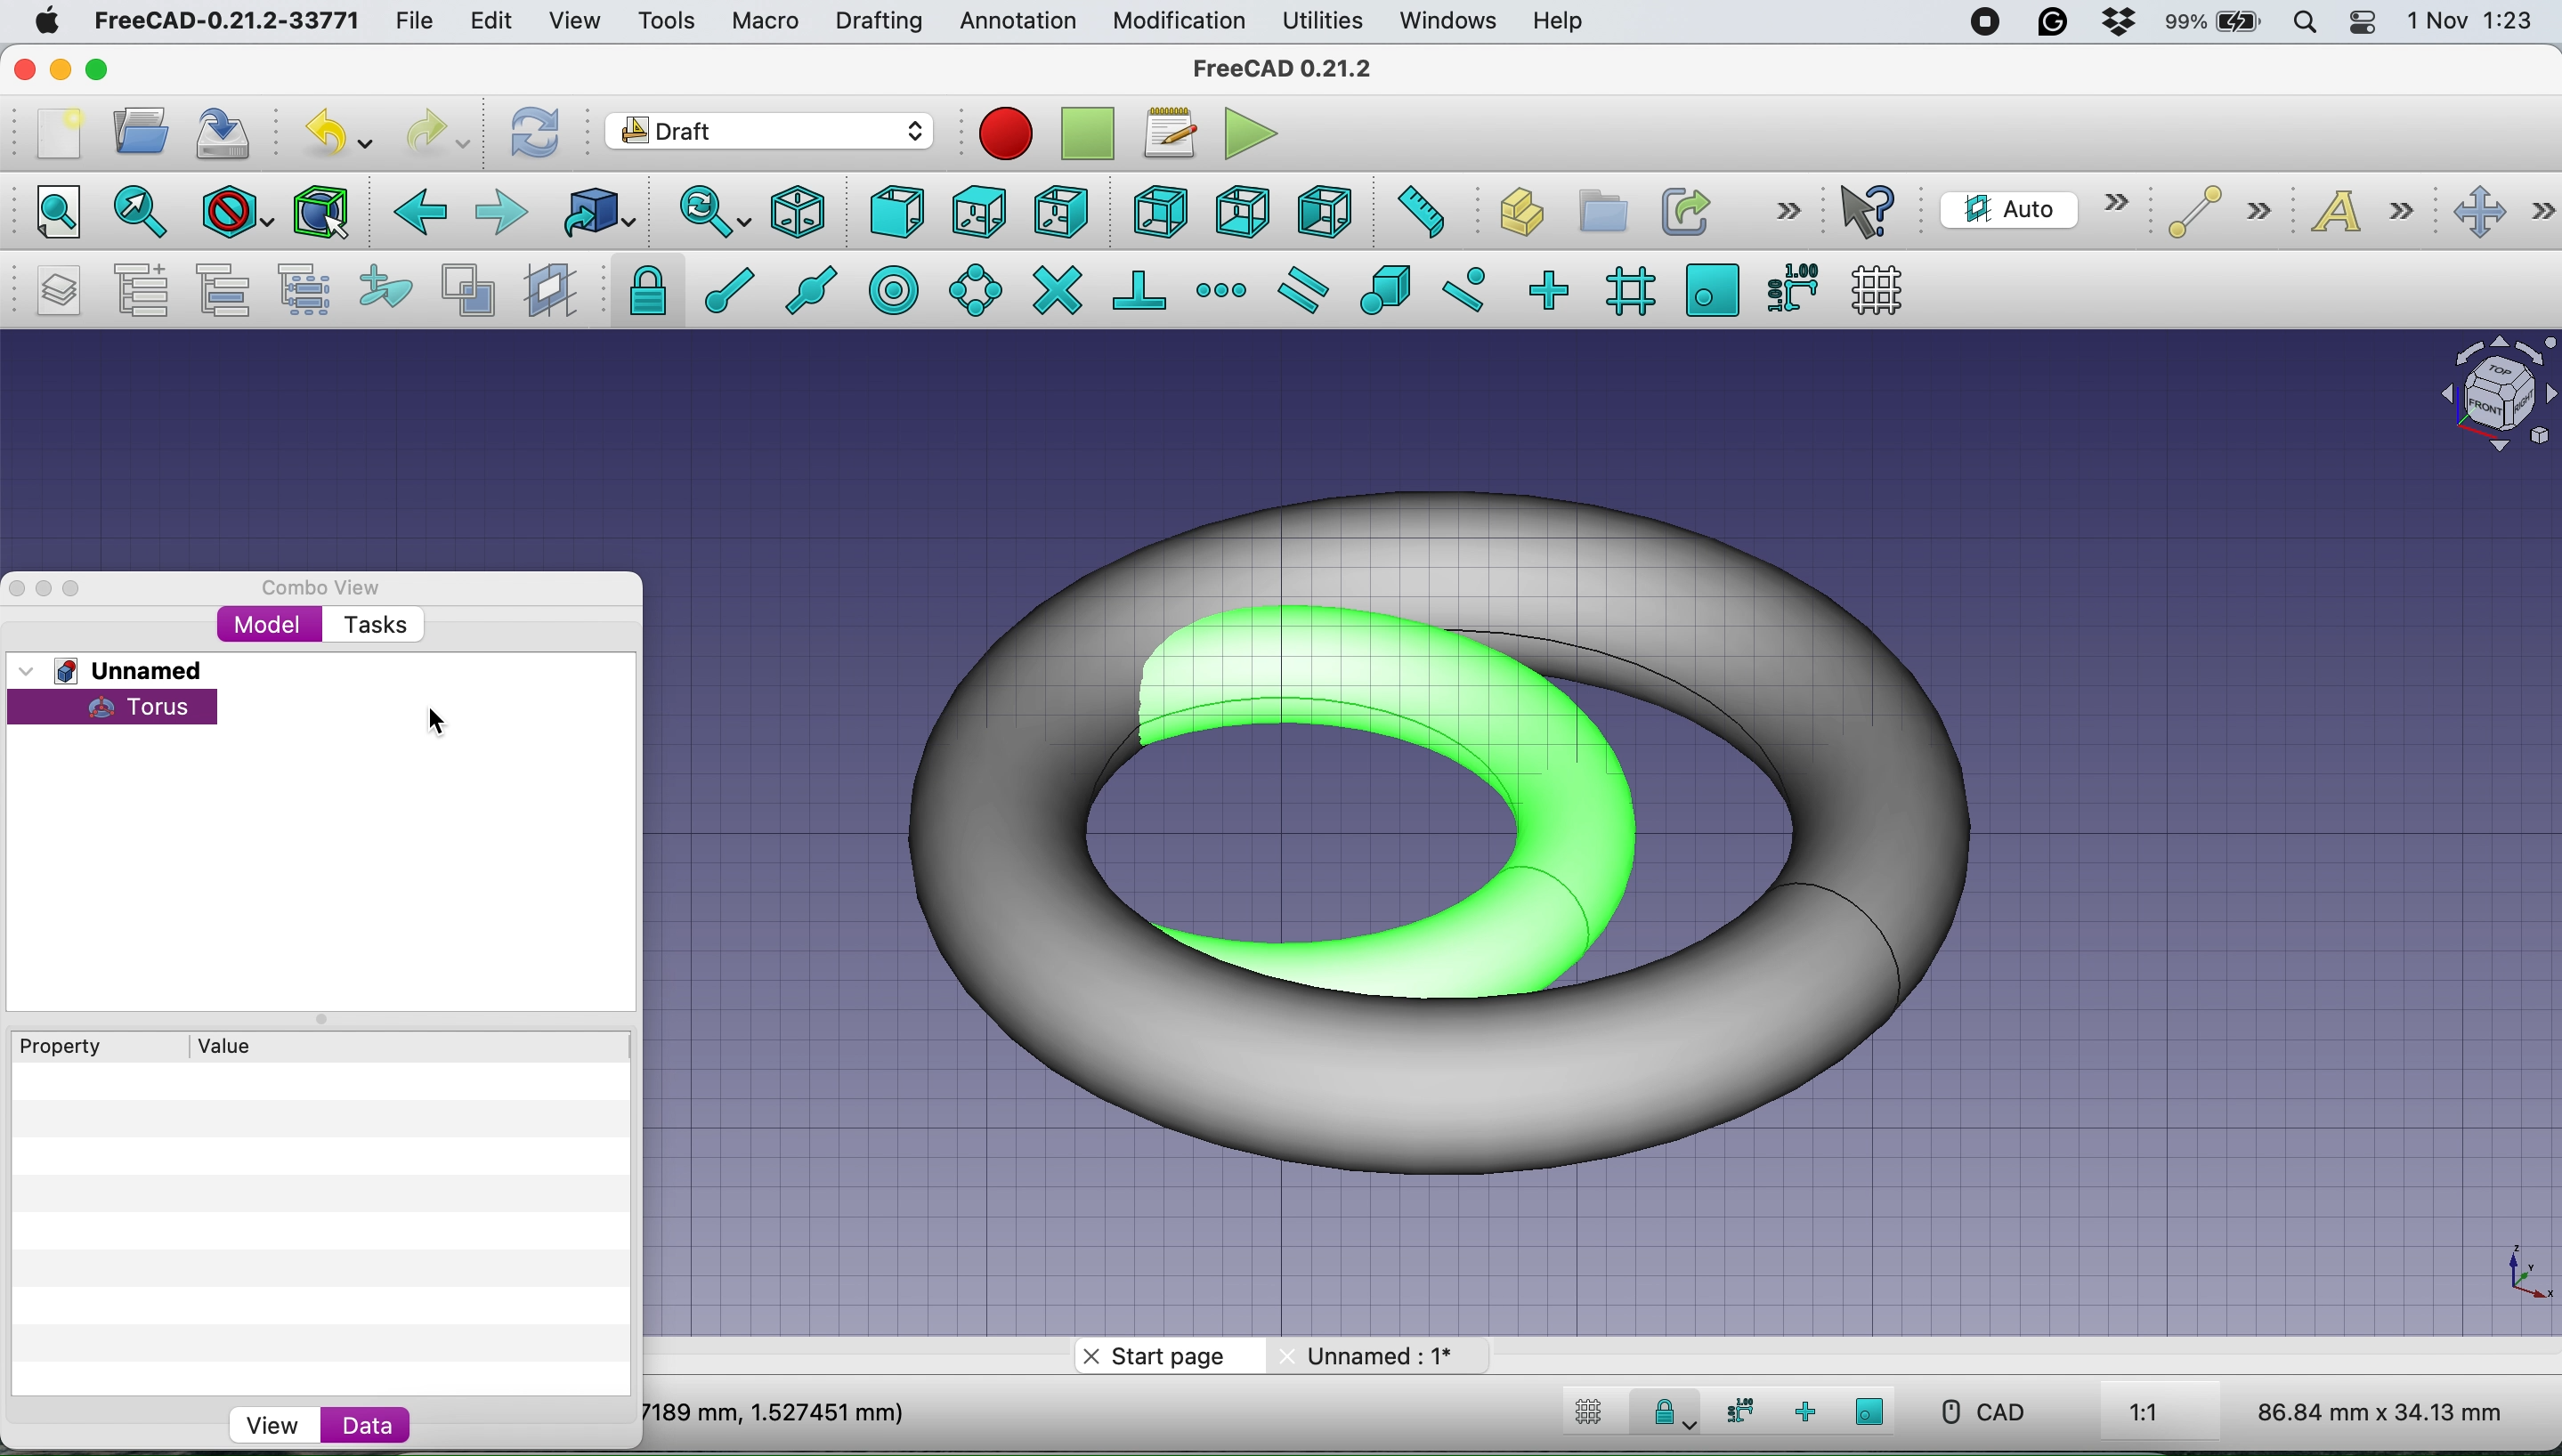 The height and width of the screenshot is (1456, 2562). What do you see at coordinates (1251, 133) in the screenshot?
I see `execute macros` at bounding box center [1251, 133].